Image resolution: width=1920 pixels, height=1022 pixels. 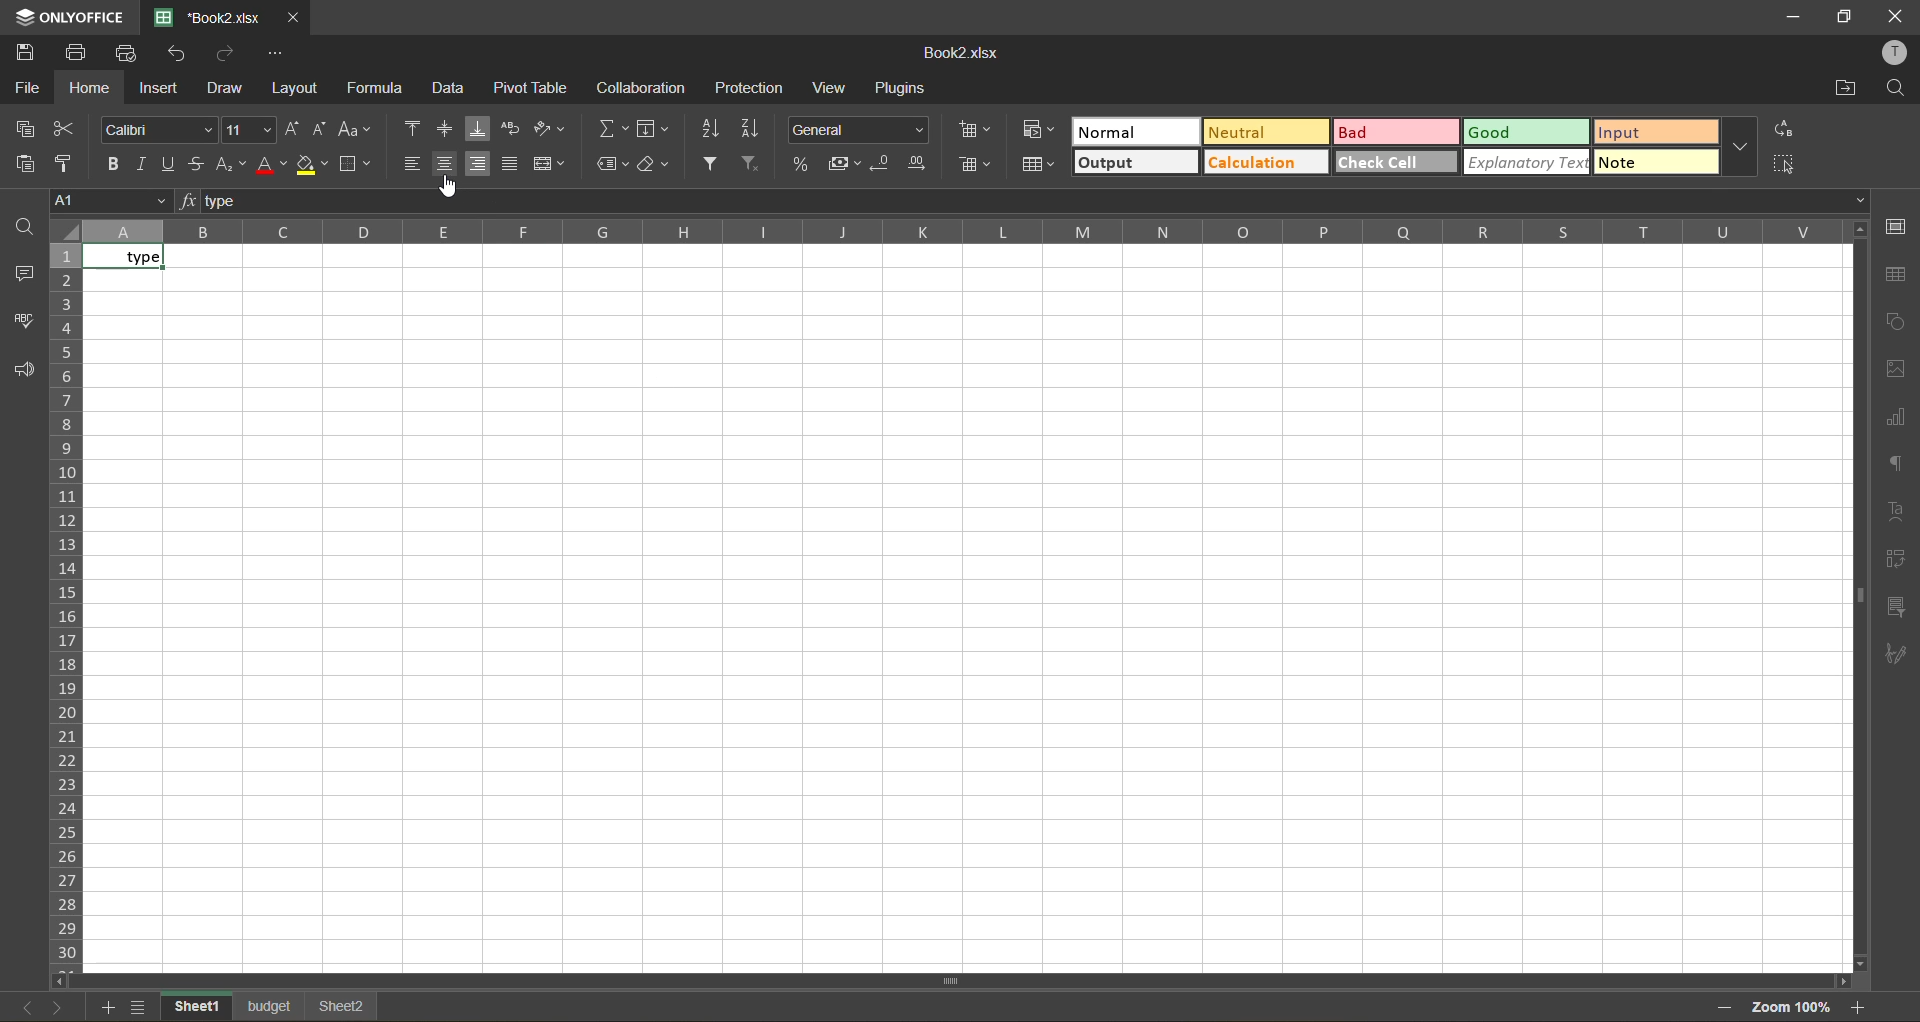 What do you see at coordinates (28, 161) in the screenshot?
I see `paste` at bounding box center [28, 161].